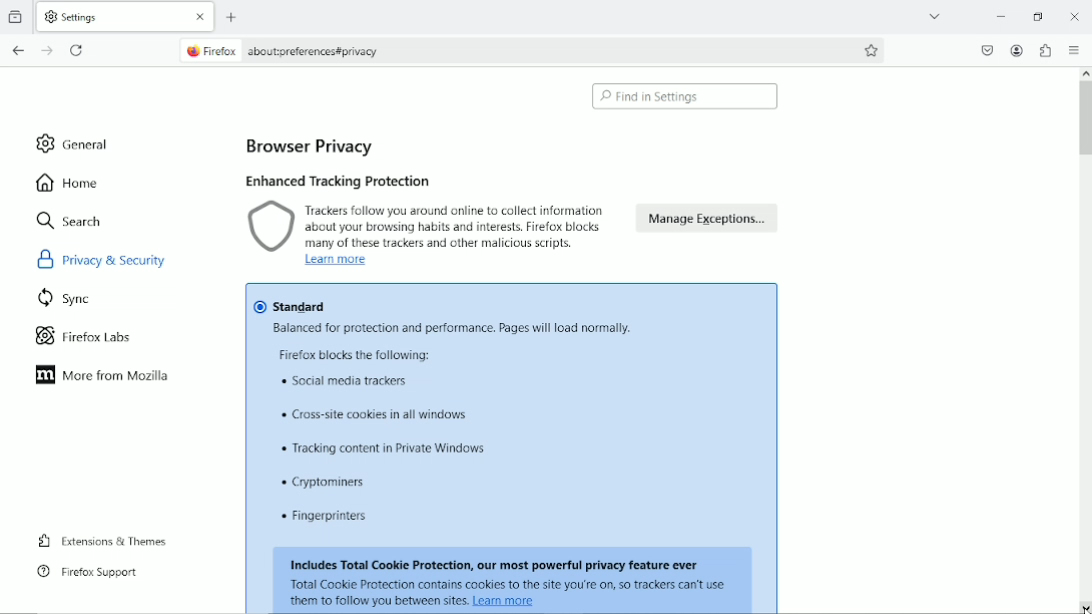  I want to click on enhanced tracking protection, so click(346, 180).